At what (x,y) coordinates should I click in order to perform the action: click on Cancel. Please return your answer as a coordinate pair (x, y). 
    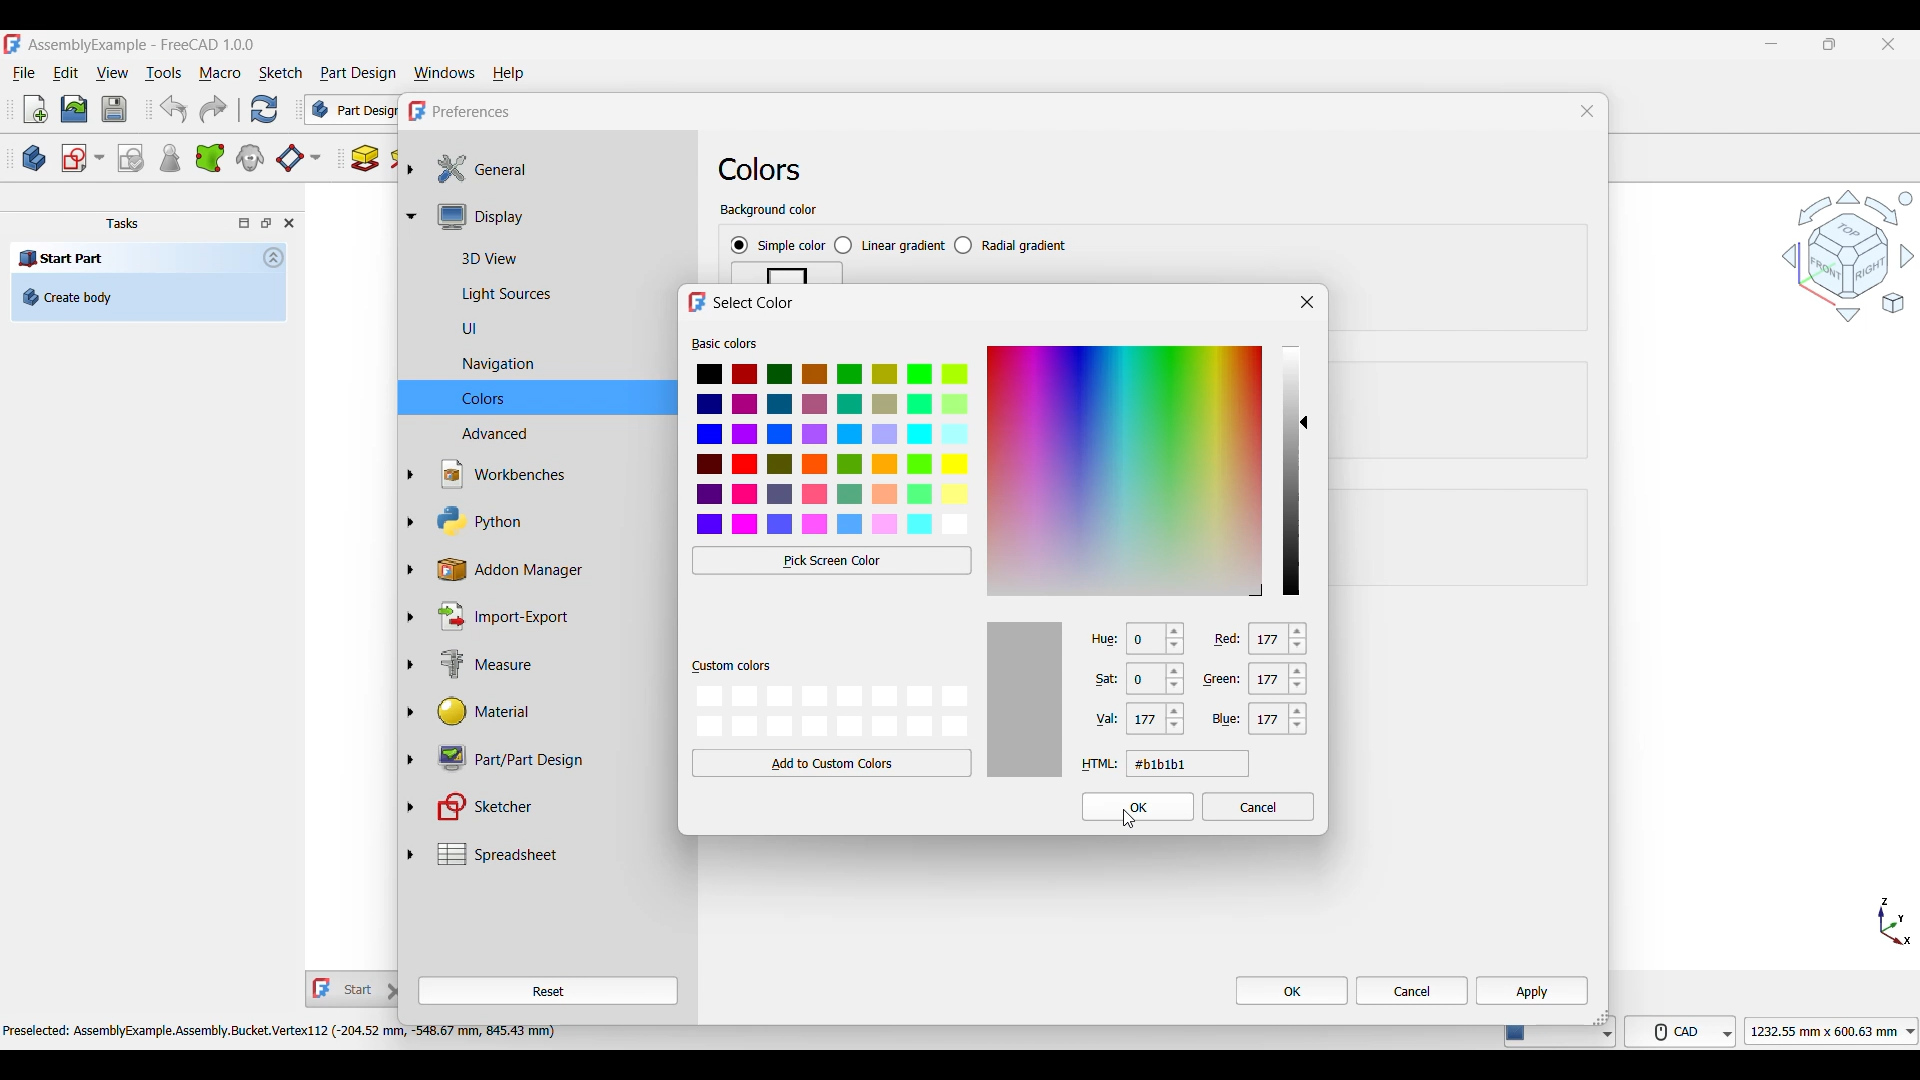
    Looking at the image, I should click on (1412, 991).